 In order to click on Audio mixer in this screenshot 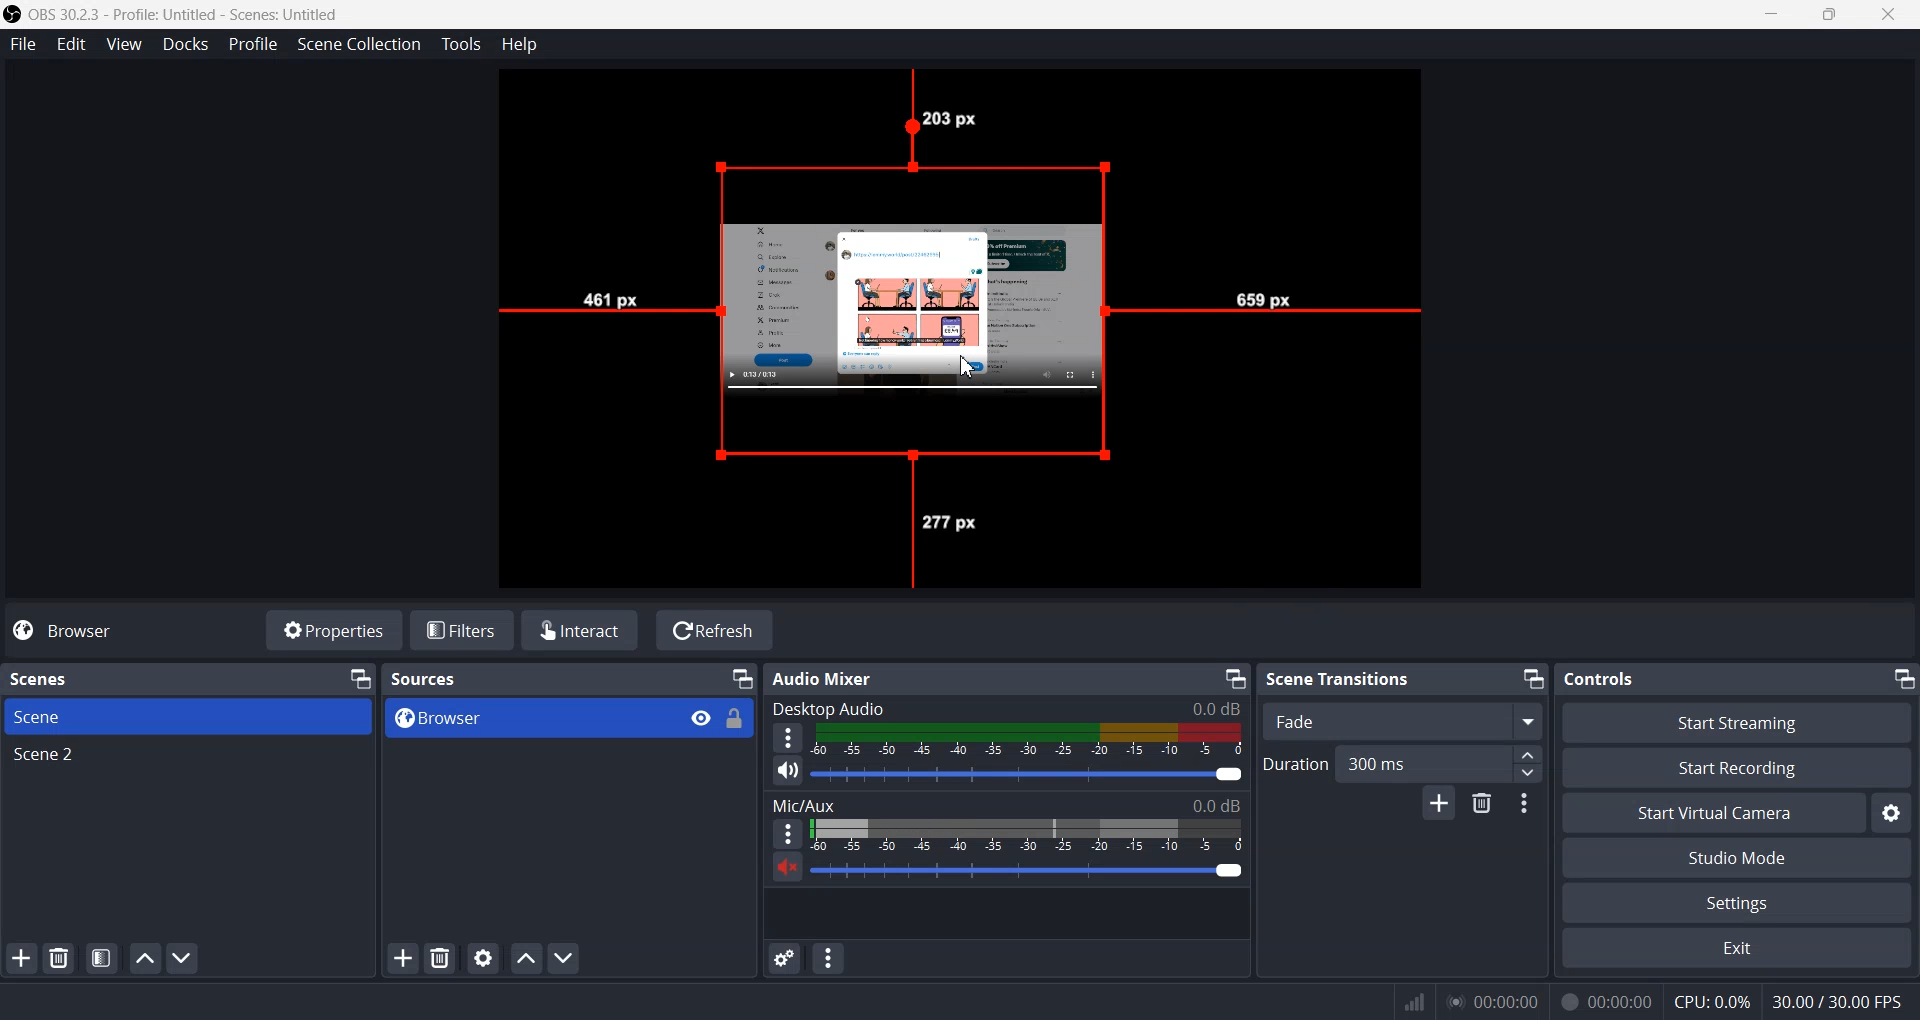, I will do `click(872, 676)`.